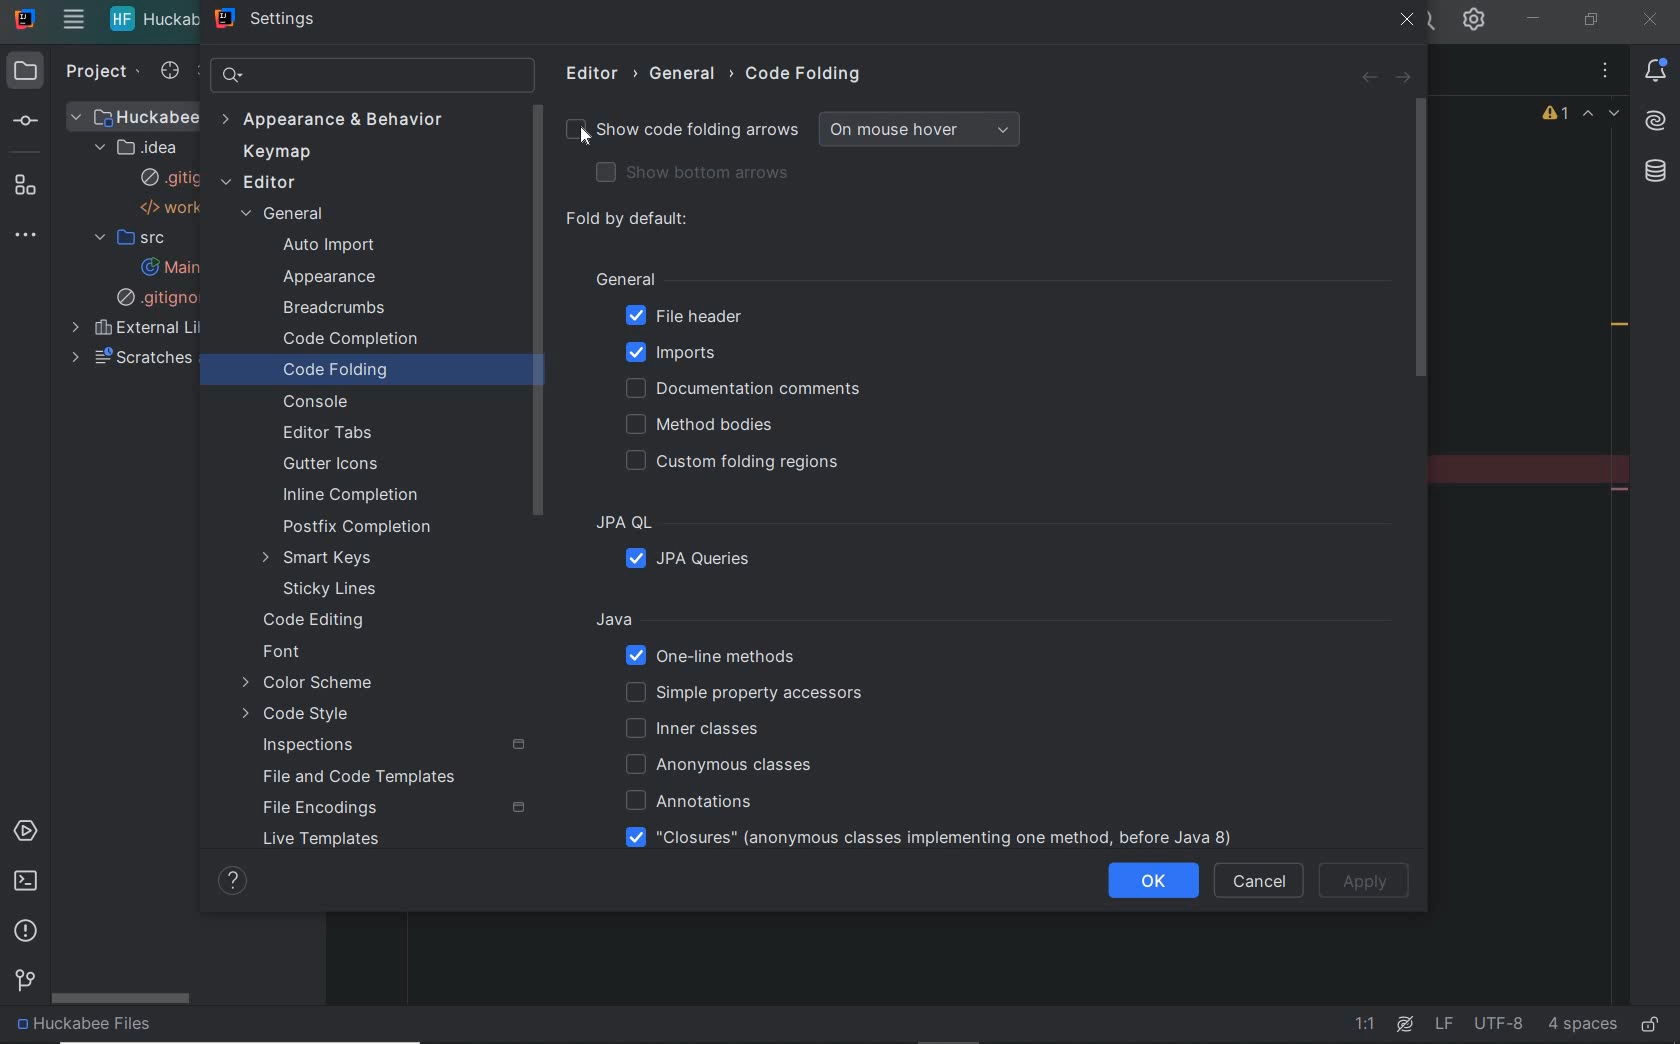 The height and width of the screenshot is (1044, 1680). Describe the element at coordinates (1604, 115) in the screenshot. I see `previous and next warnings` at that location.